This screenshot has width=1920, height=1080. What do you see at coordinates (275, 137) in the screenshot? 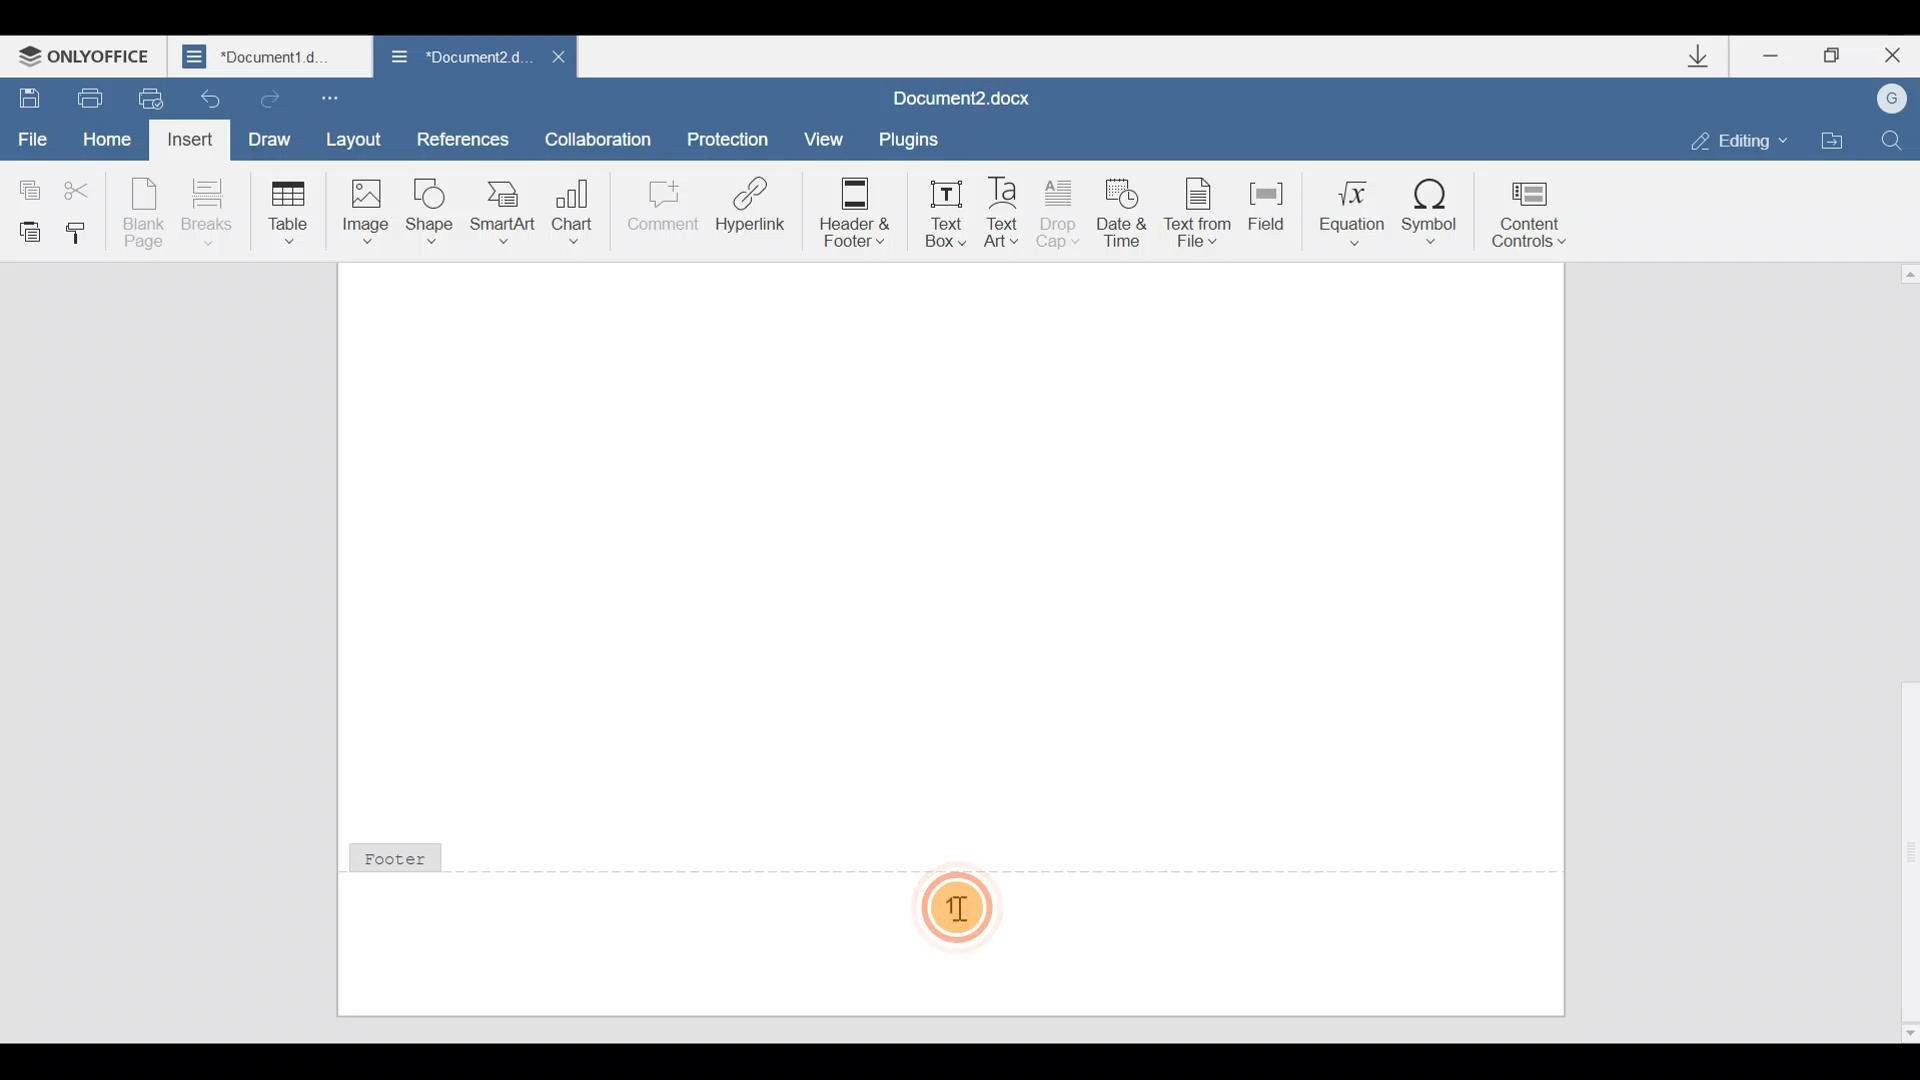
I see `Draw` at bounding box center [275, 137].